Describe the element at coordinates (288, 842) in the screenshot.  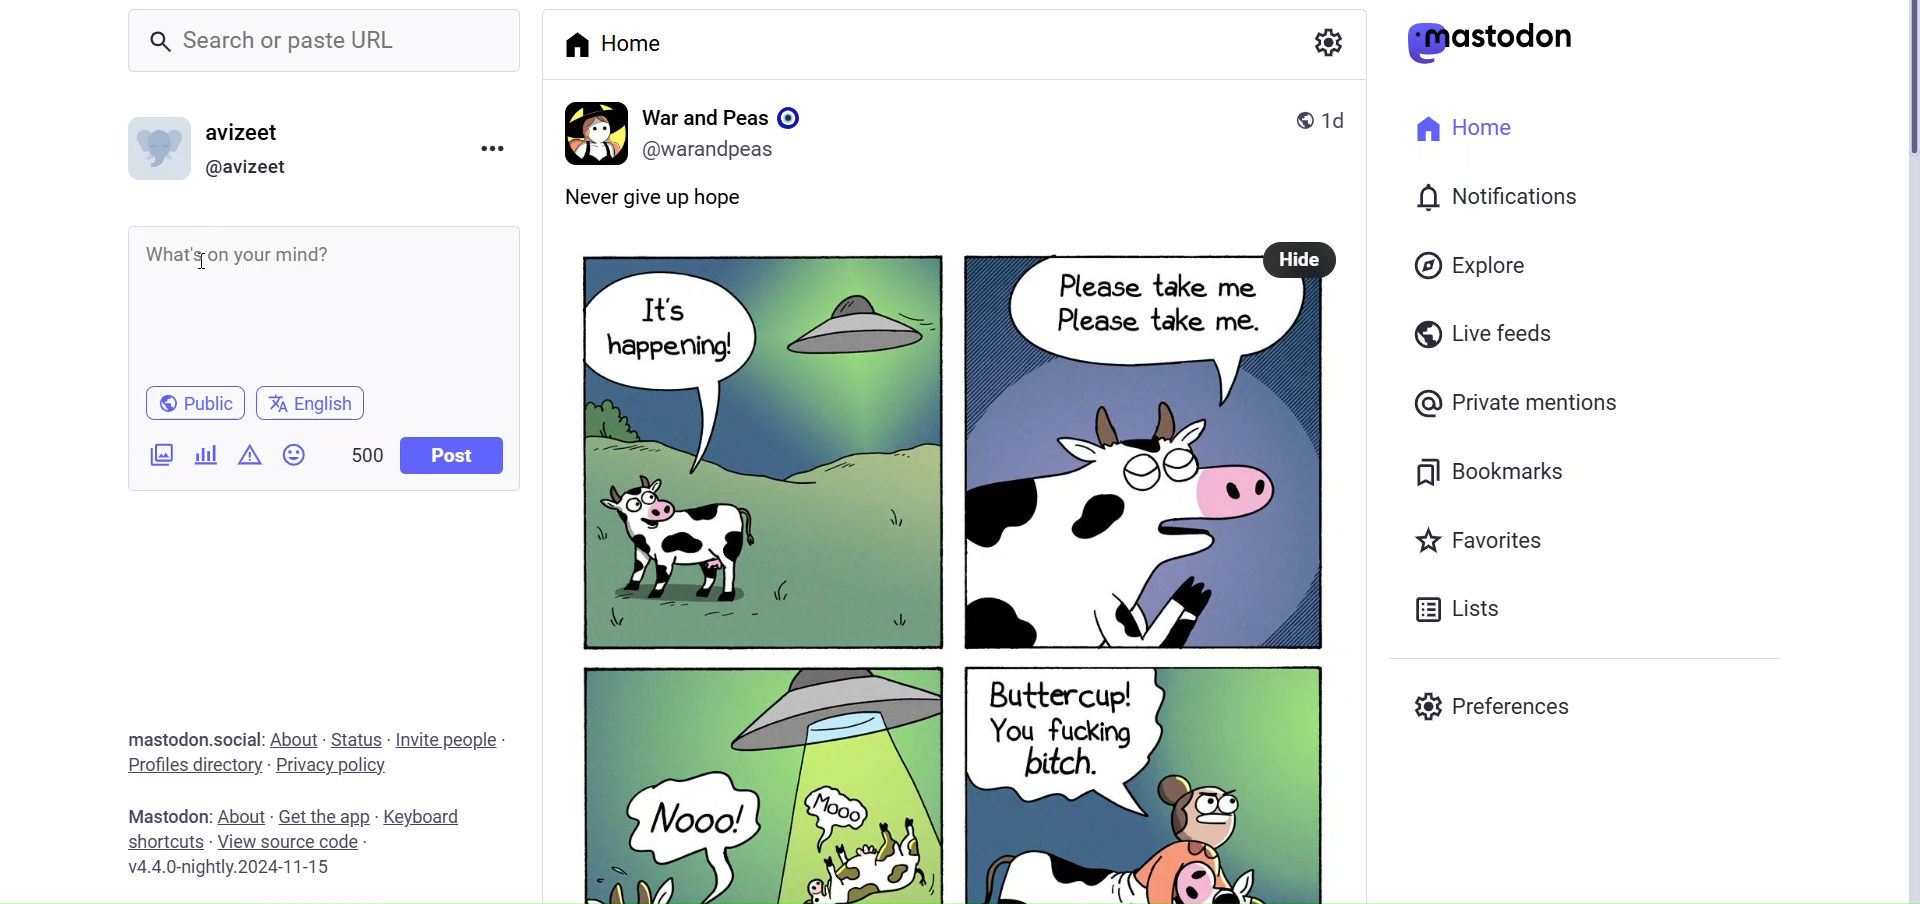
I see `View Source Code` at that location.